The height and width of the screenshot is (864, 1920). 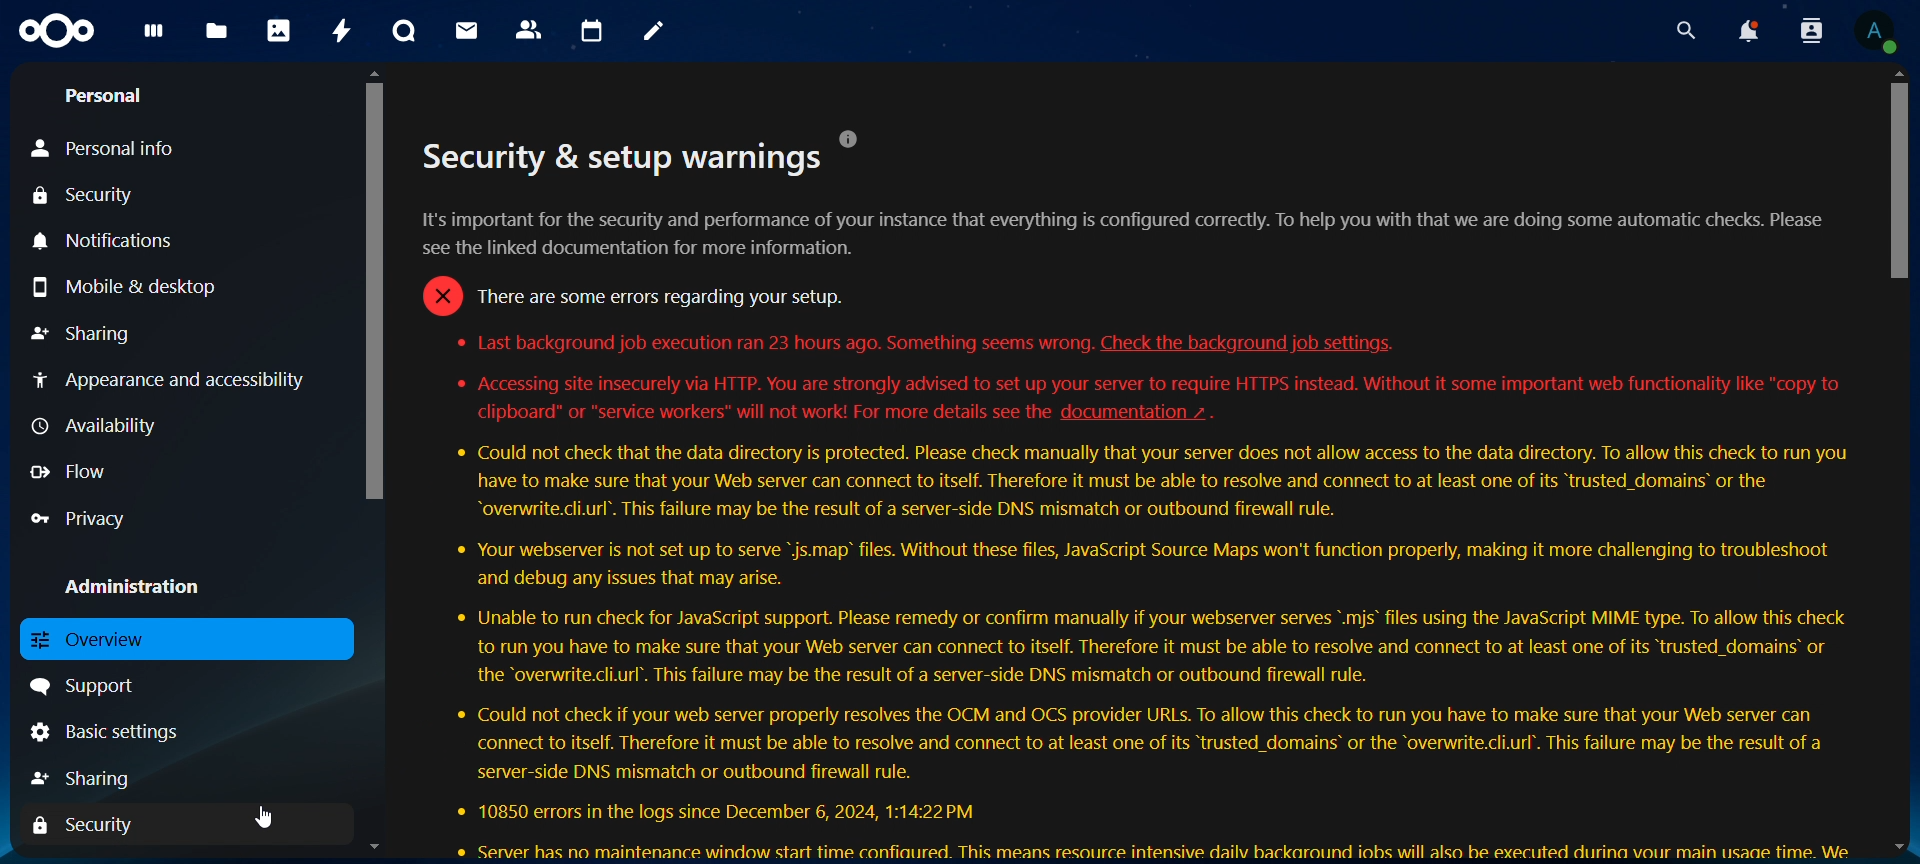 I want to click on files, so click(x=214, y=31).